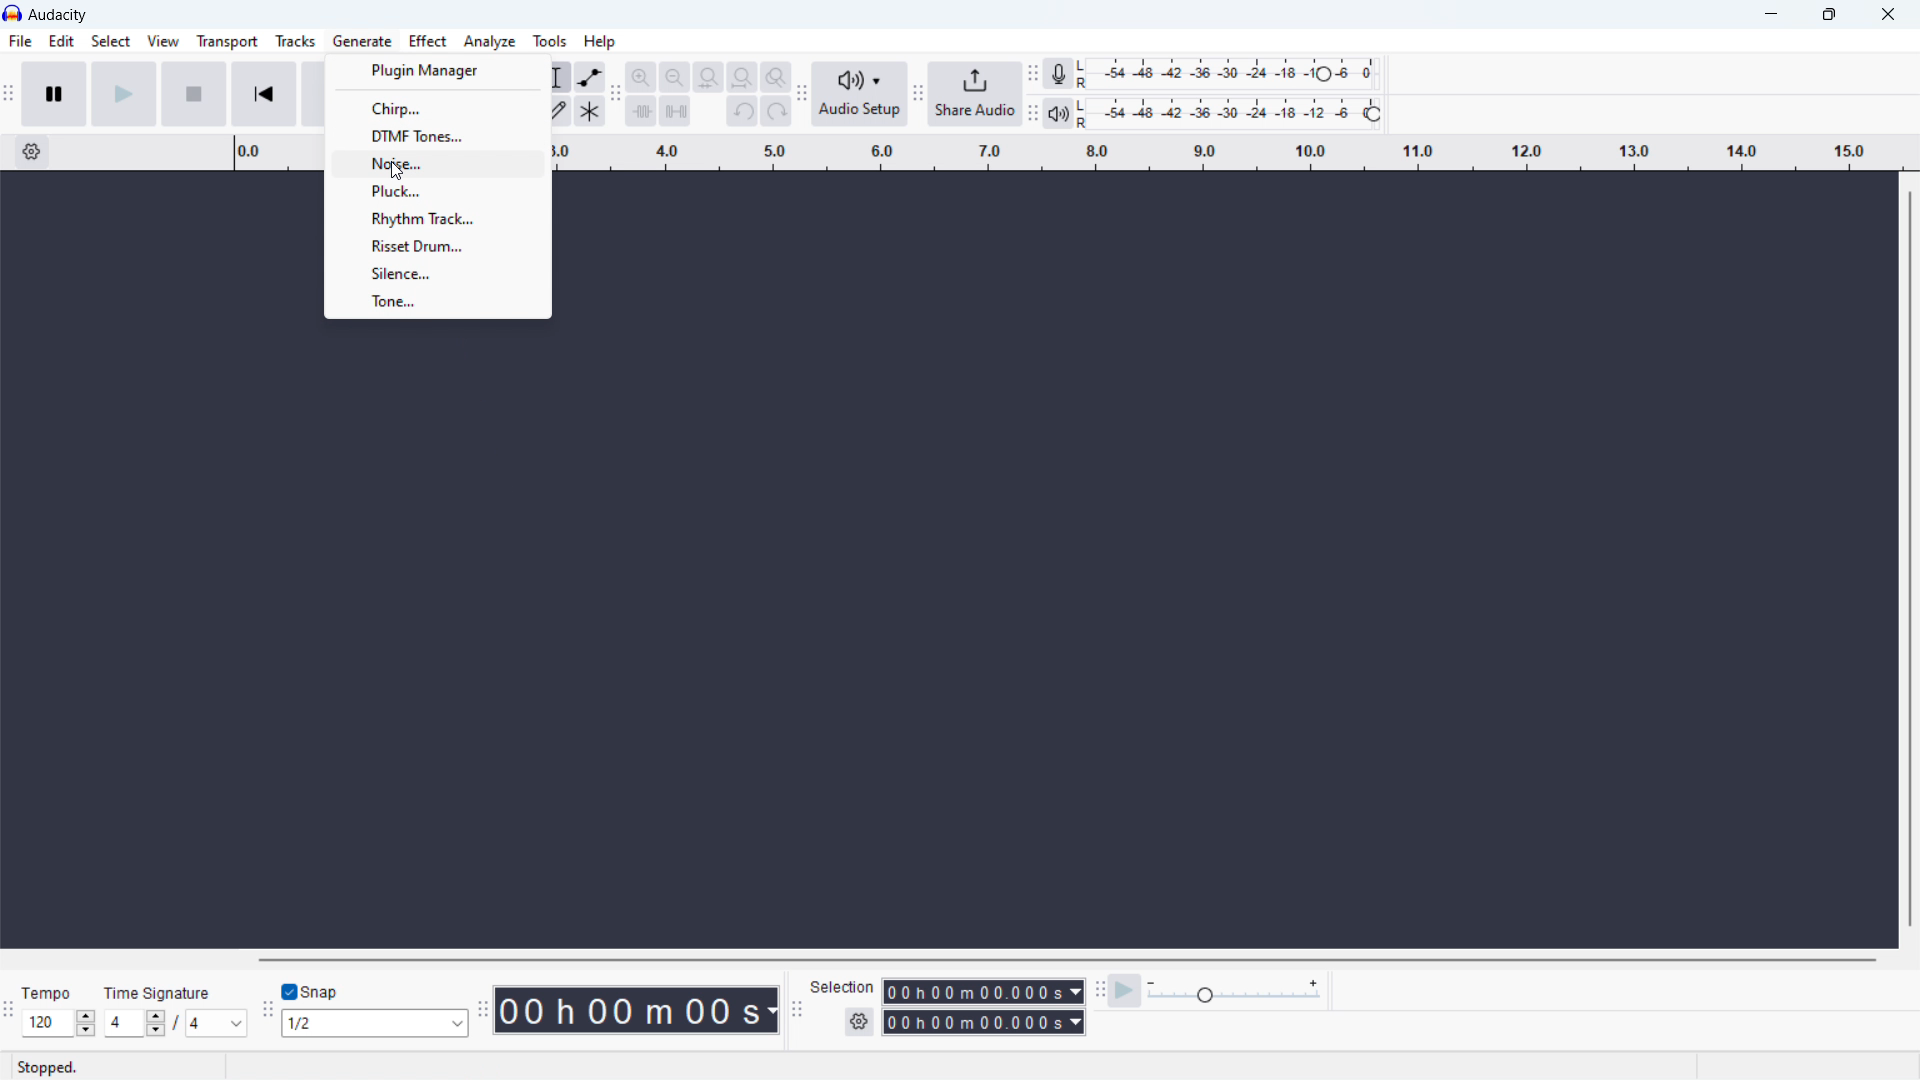  I want to click on sience selection, so click(676, 110).